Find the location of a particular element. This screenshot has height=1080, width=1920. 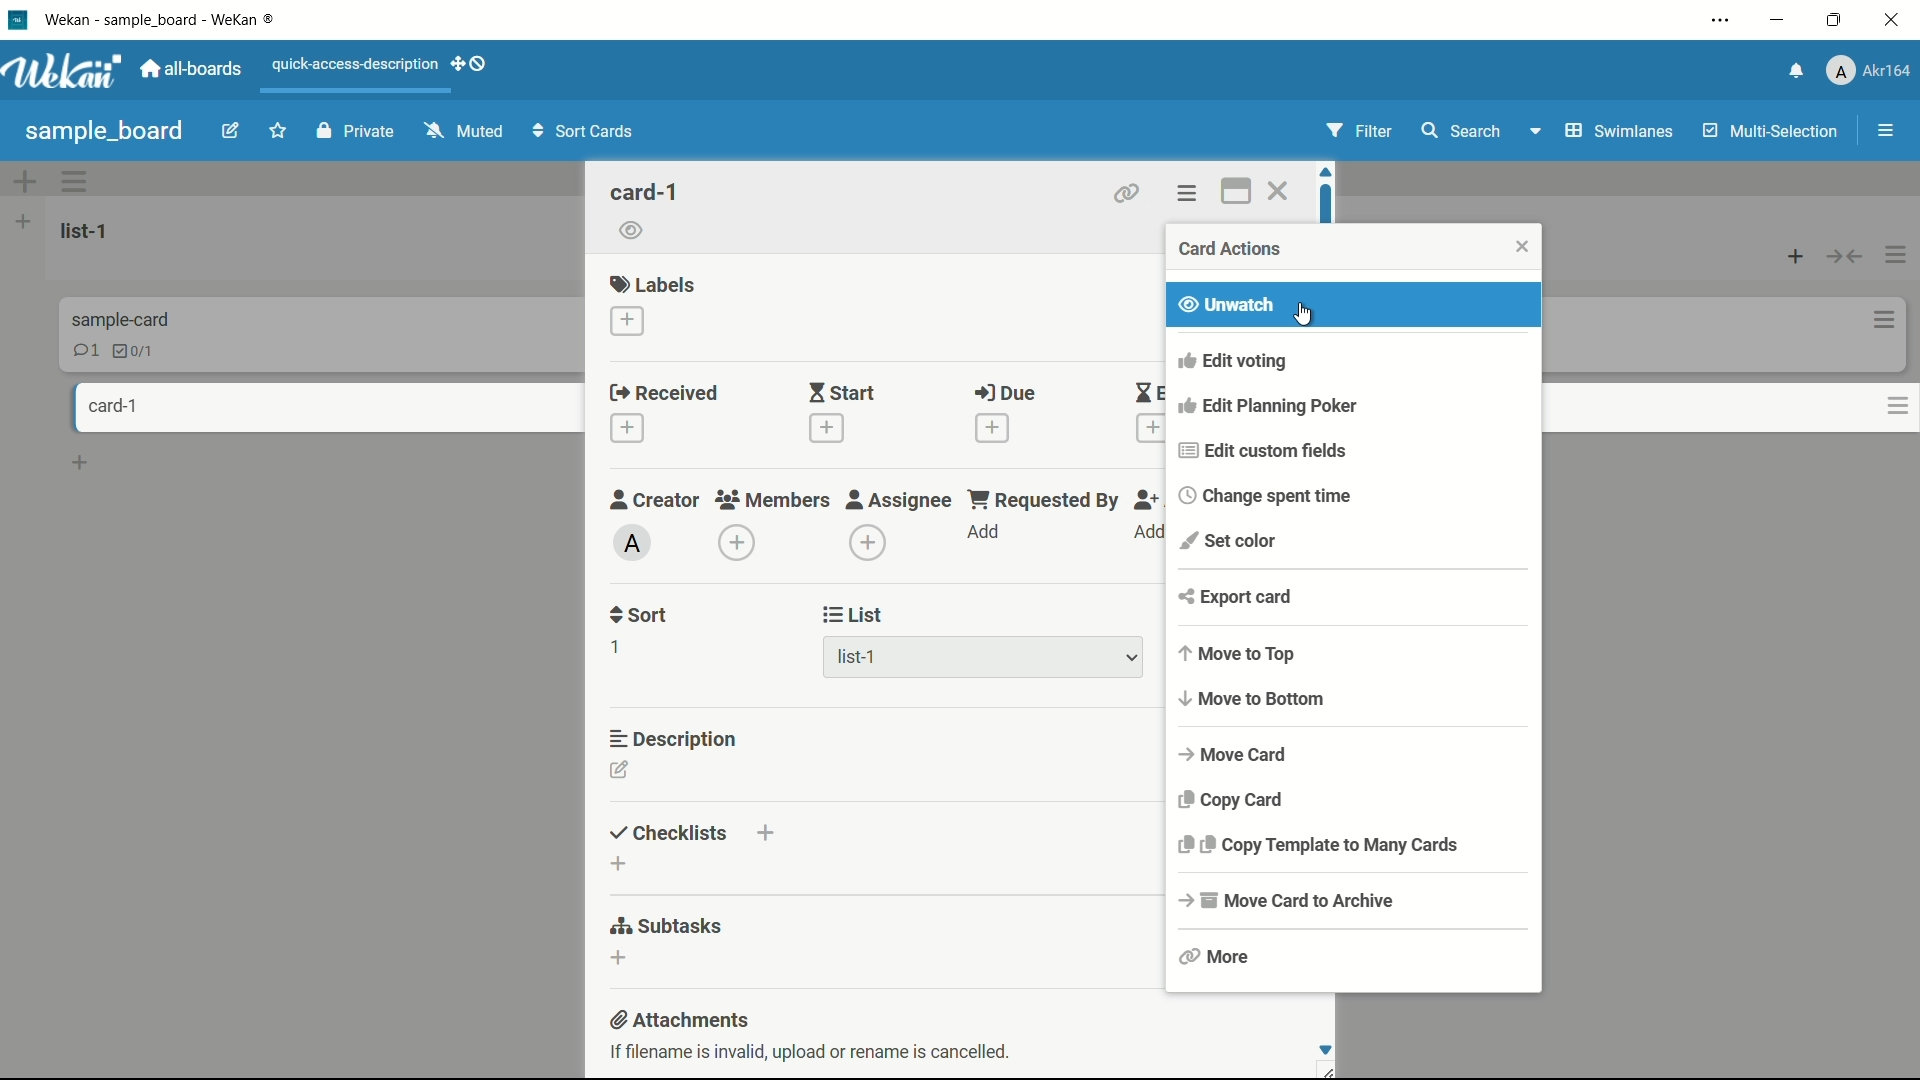

copy card is located at coordinates (1235, 797).